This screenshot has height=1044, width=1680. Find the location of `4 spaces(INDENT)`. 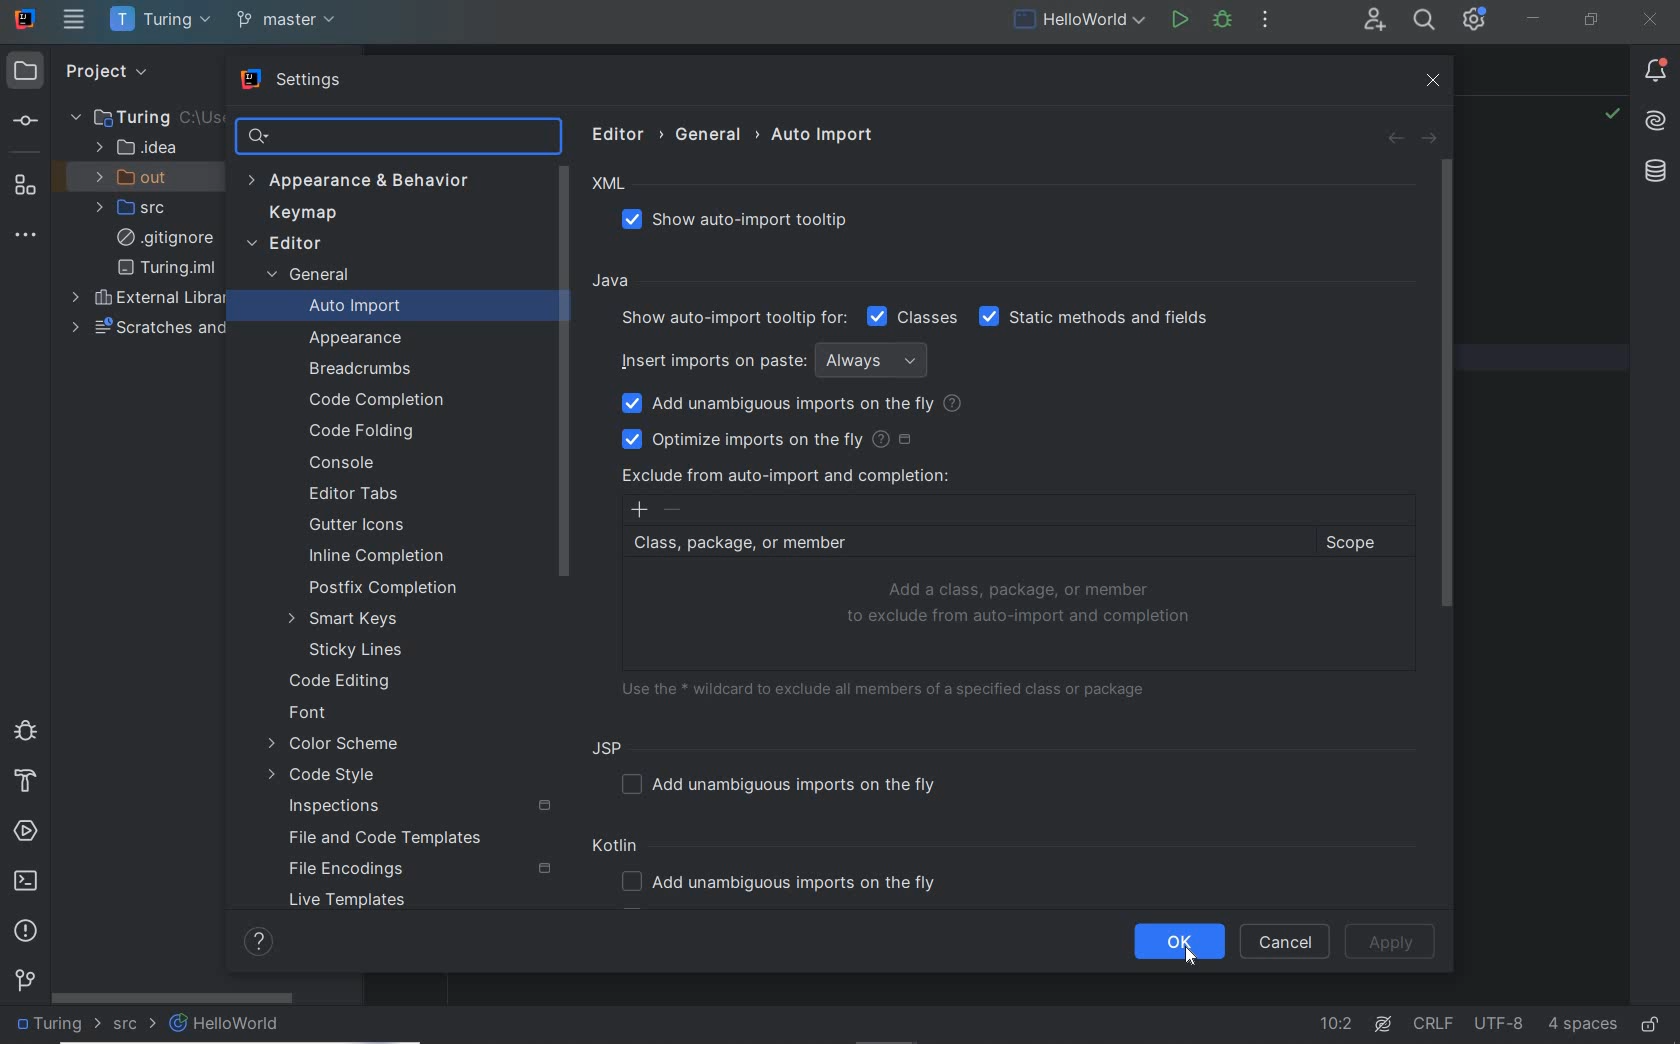

4 spaces(INDENT) is located at coordinates (1583, 1022).